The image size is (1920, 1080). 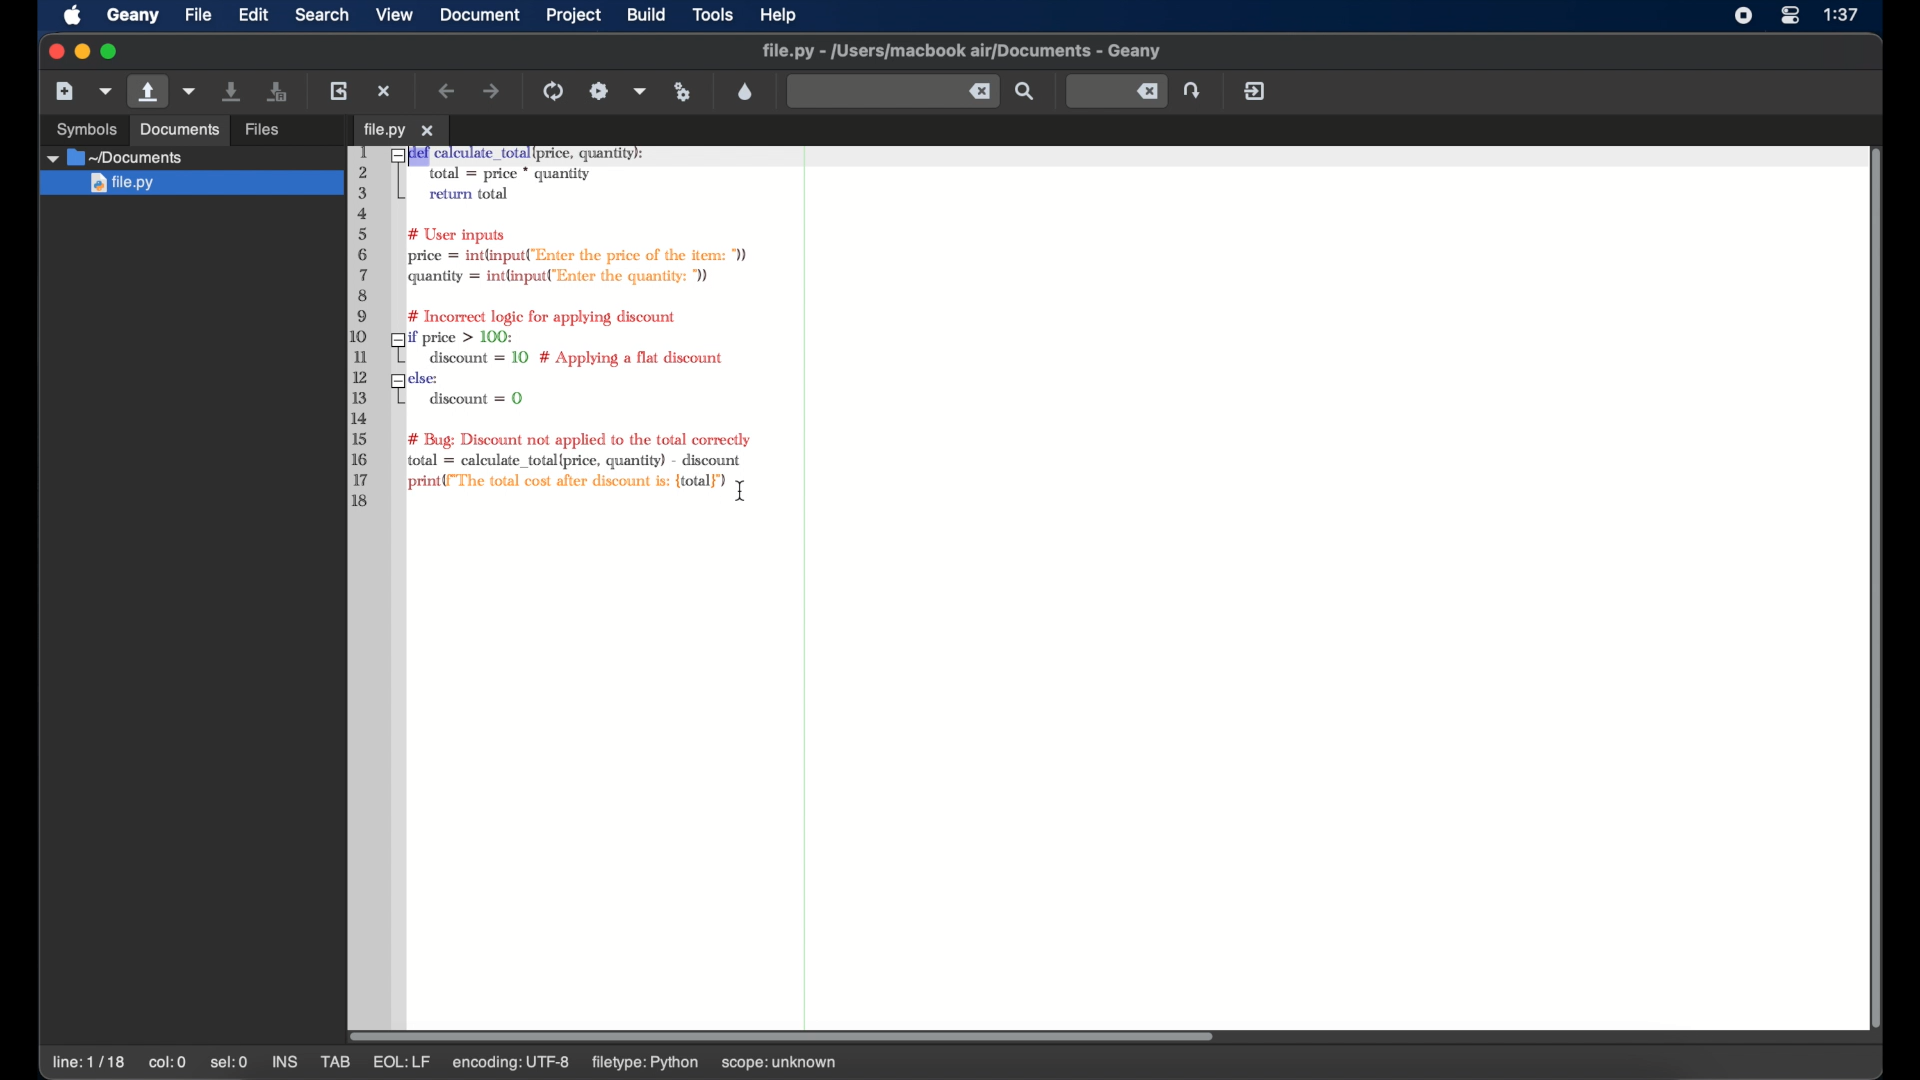 I want to click on document, so click(x=481, y=15).